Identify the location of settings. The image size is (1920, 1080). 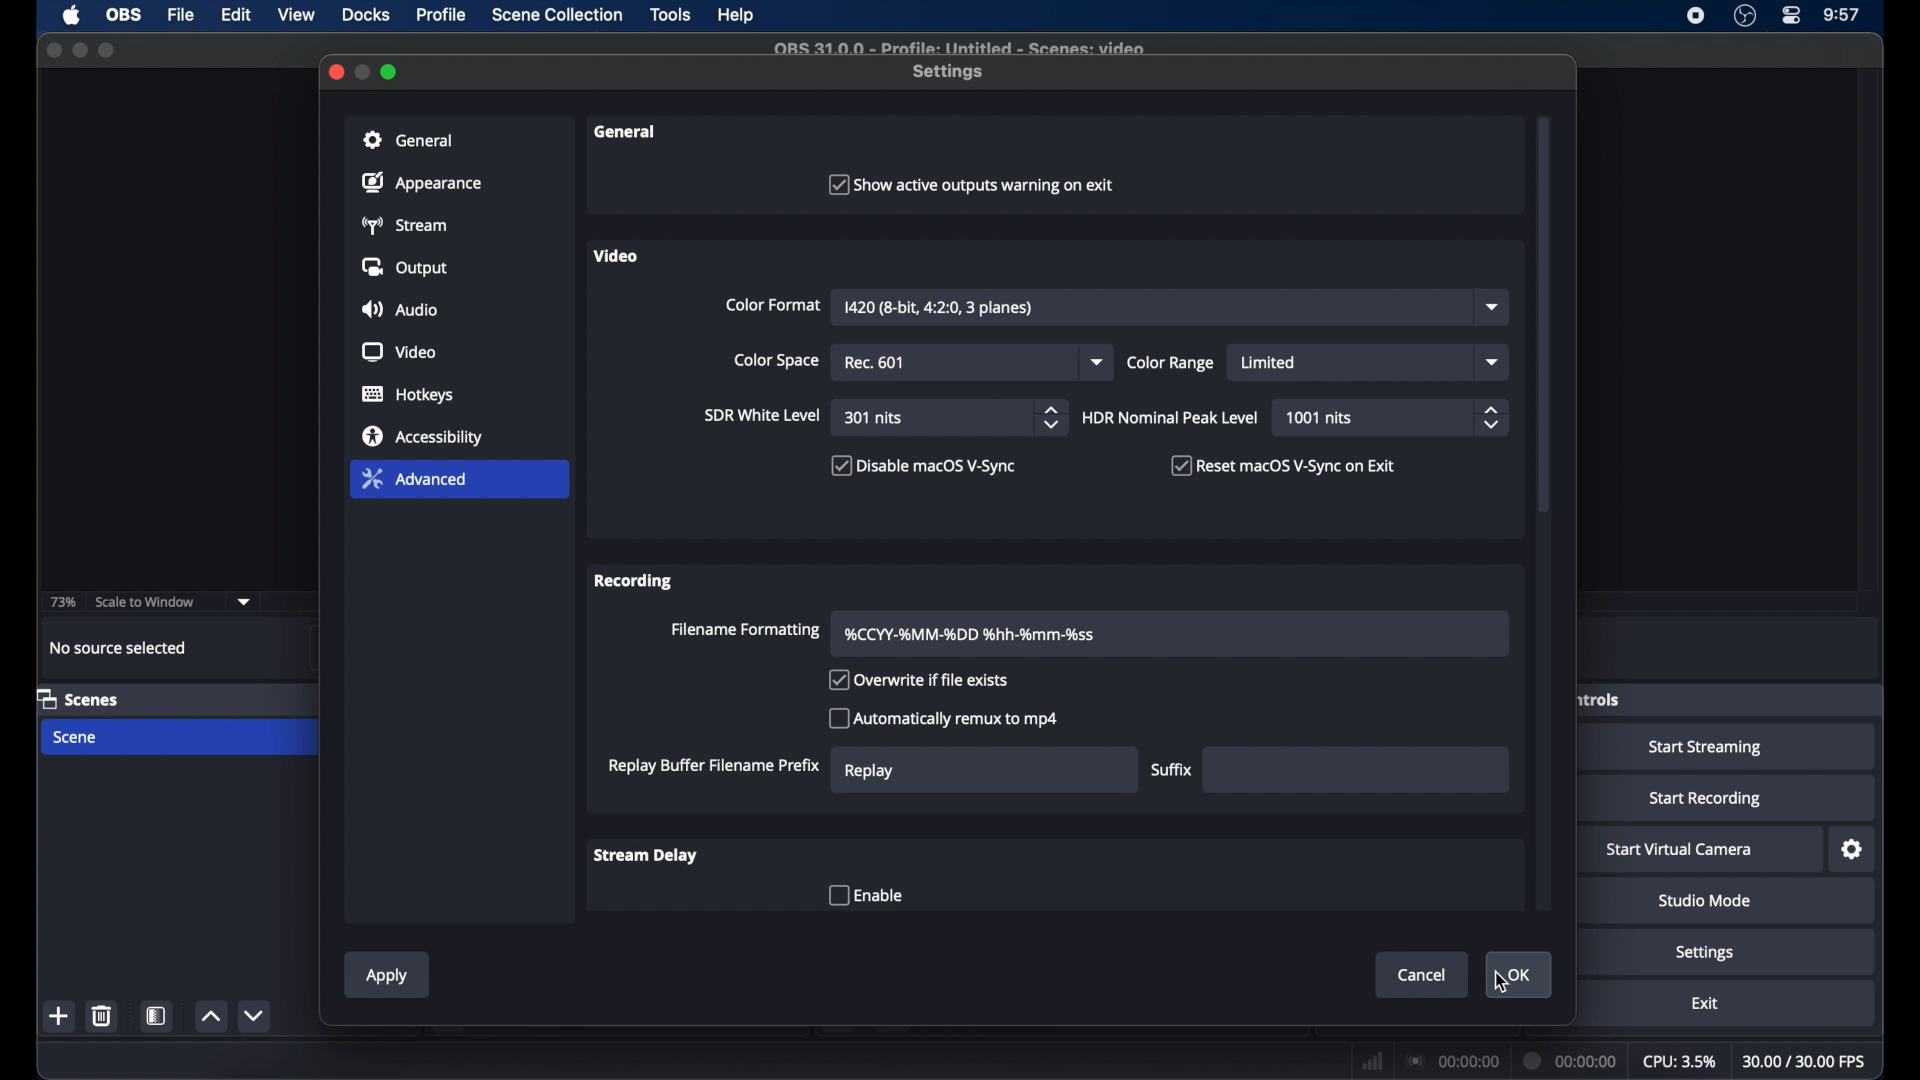
(949, 73).